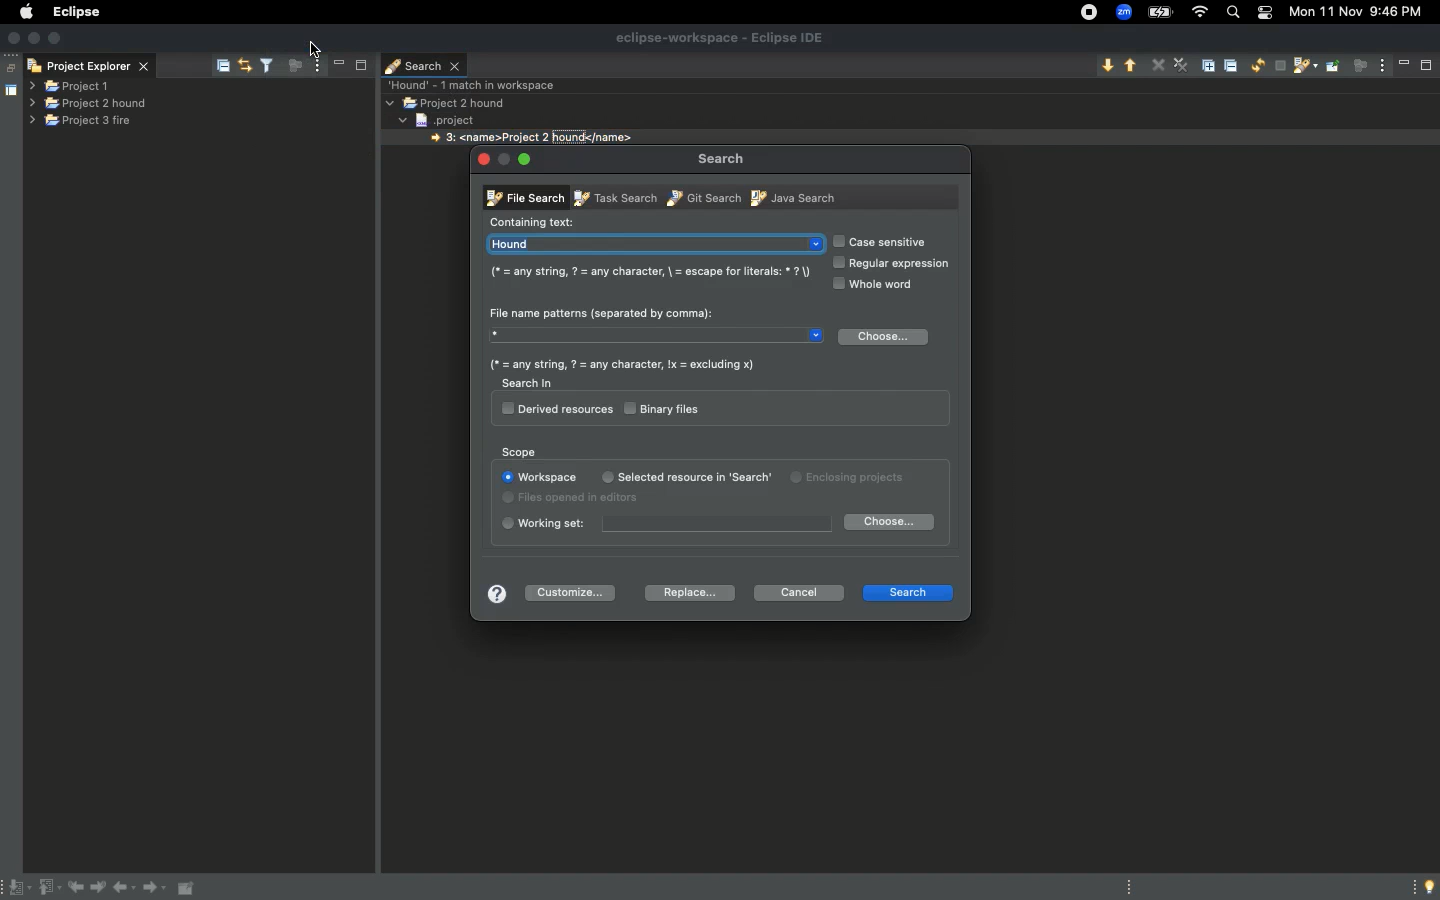 The width and height of the screenshot is (1440, 900). What do you see at coordinates (1080, 11) in the screenshot?
I see `recorder` at bounding box center [1080, 11].